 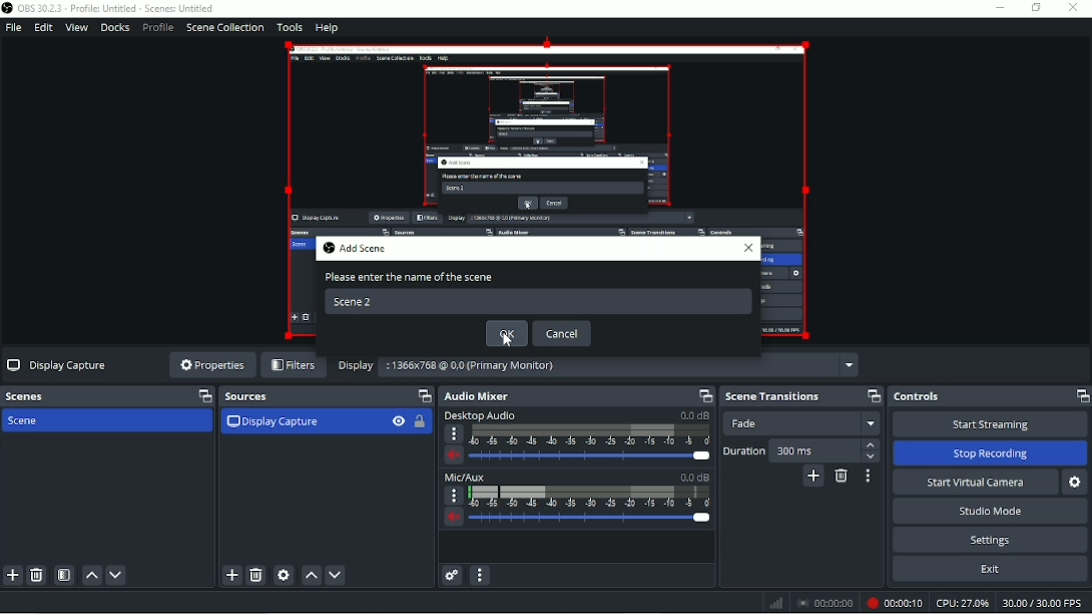 I want to click on Move scene up, so click(x=92, y=576).